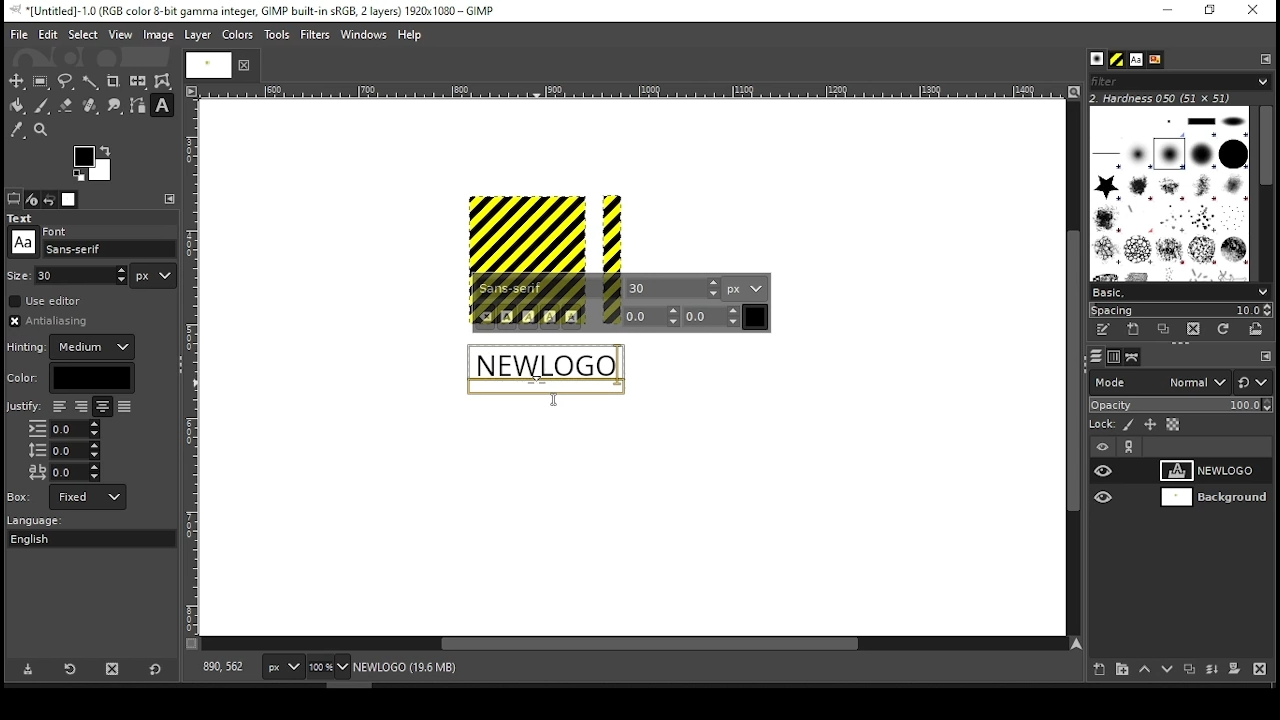 This screenshot has width=1280, height=720. I want to click on configure this tab, so click(172, 199).